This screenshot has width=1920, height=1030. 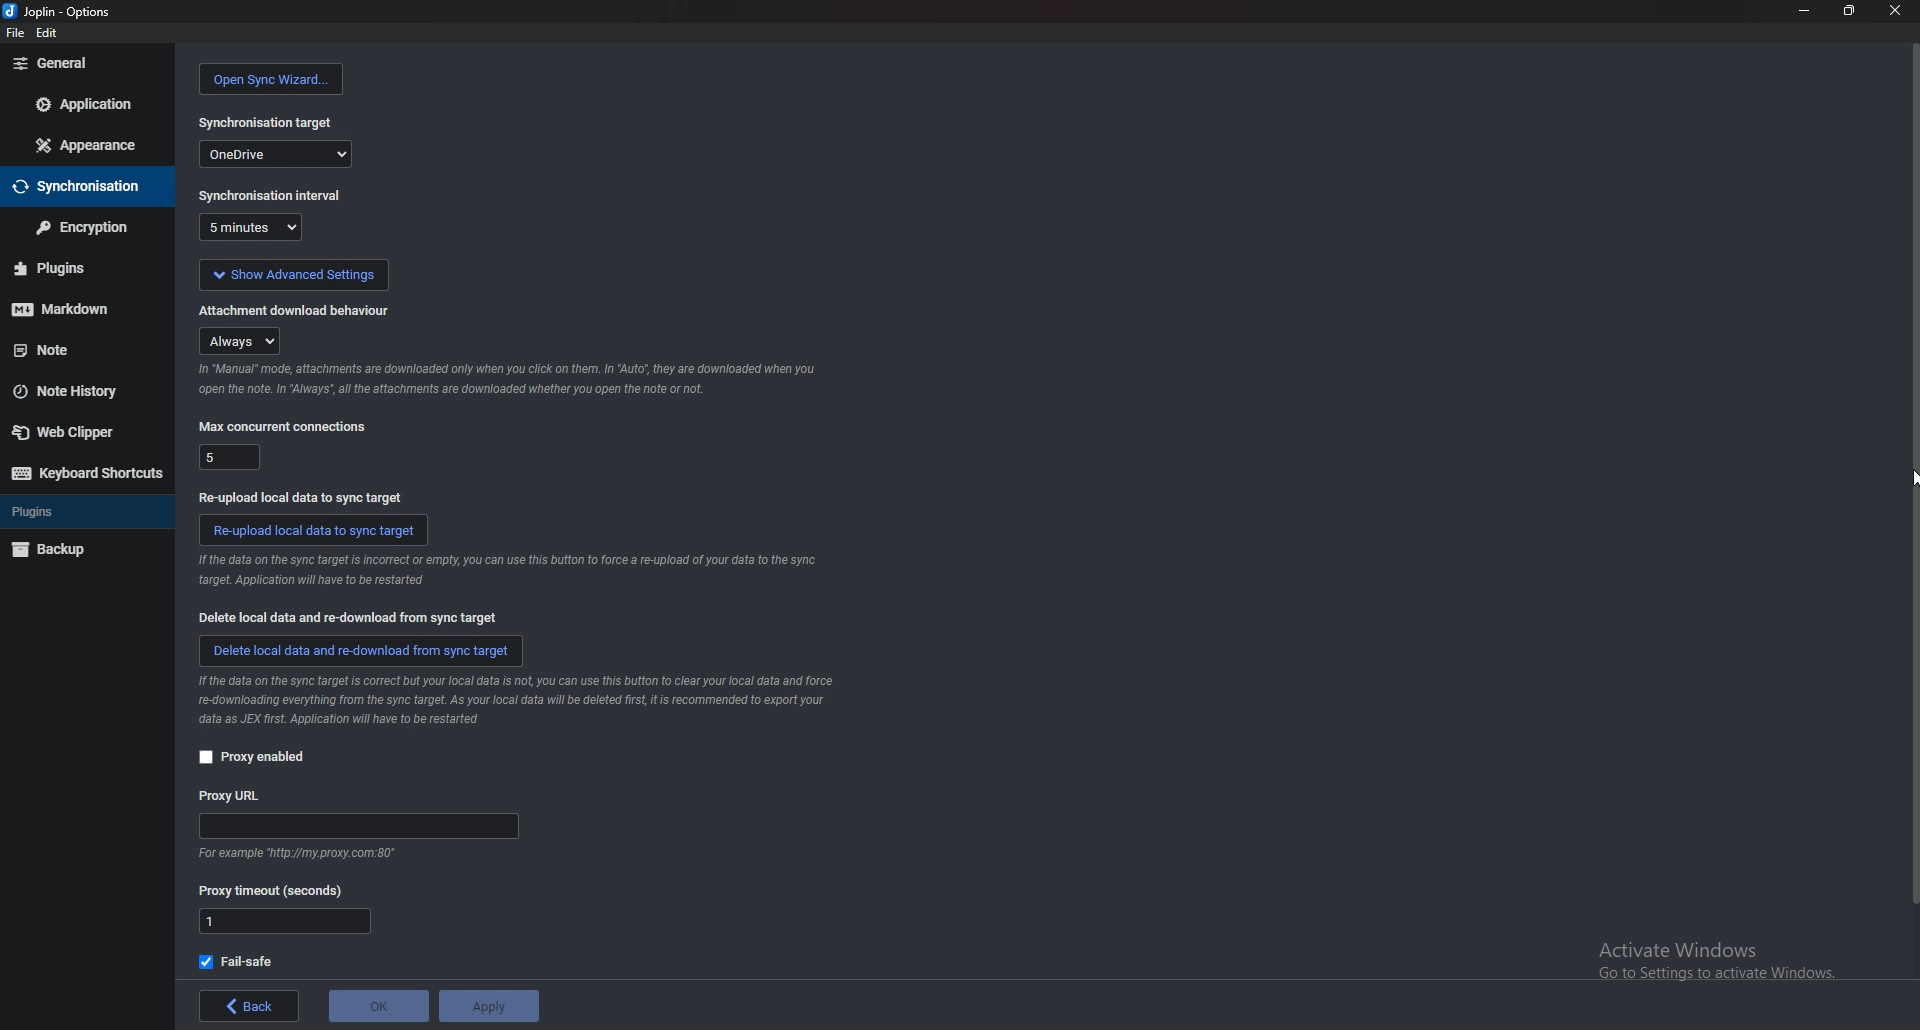 What do you see at coordinates (361, 651) in the screenshot?
I see `delete local data` at bounding box center [361, 651].